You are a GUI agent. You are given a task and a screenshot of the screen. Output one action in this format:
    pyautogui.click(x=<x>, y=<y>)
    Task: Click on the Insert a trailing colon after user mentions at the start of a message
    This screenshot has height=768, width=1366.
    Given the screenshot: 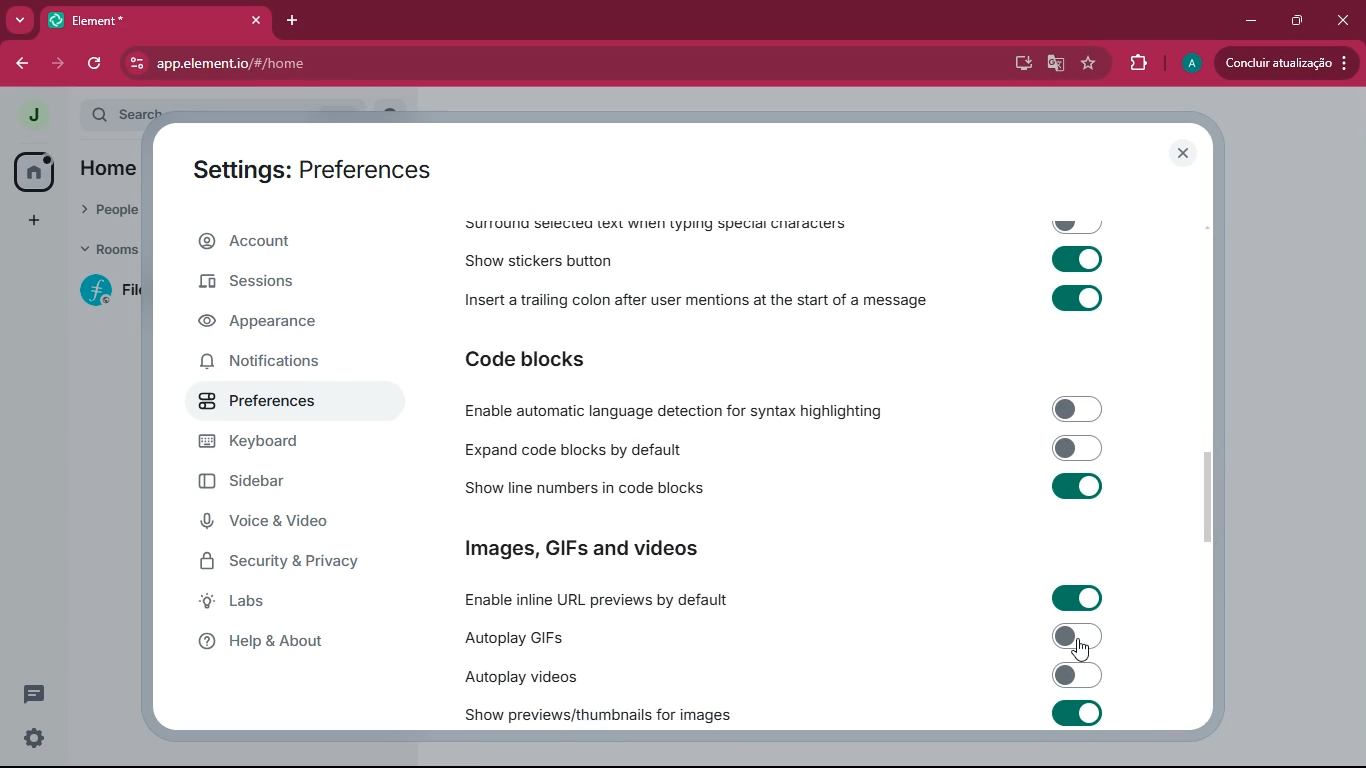 What is the action you would take?
    pyautogui.click(x=782, y=301)
    